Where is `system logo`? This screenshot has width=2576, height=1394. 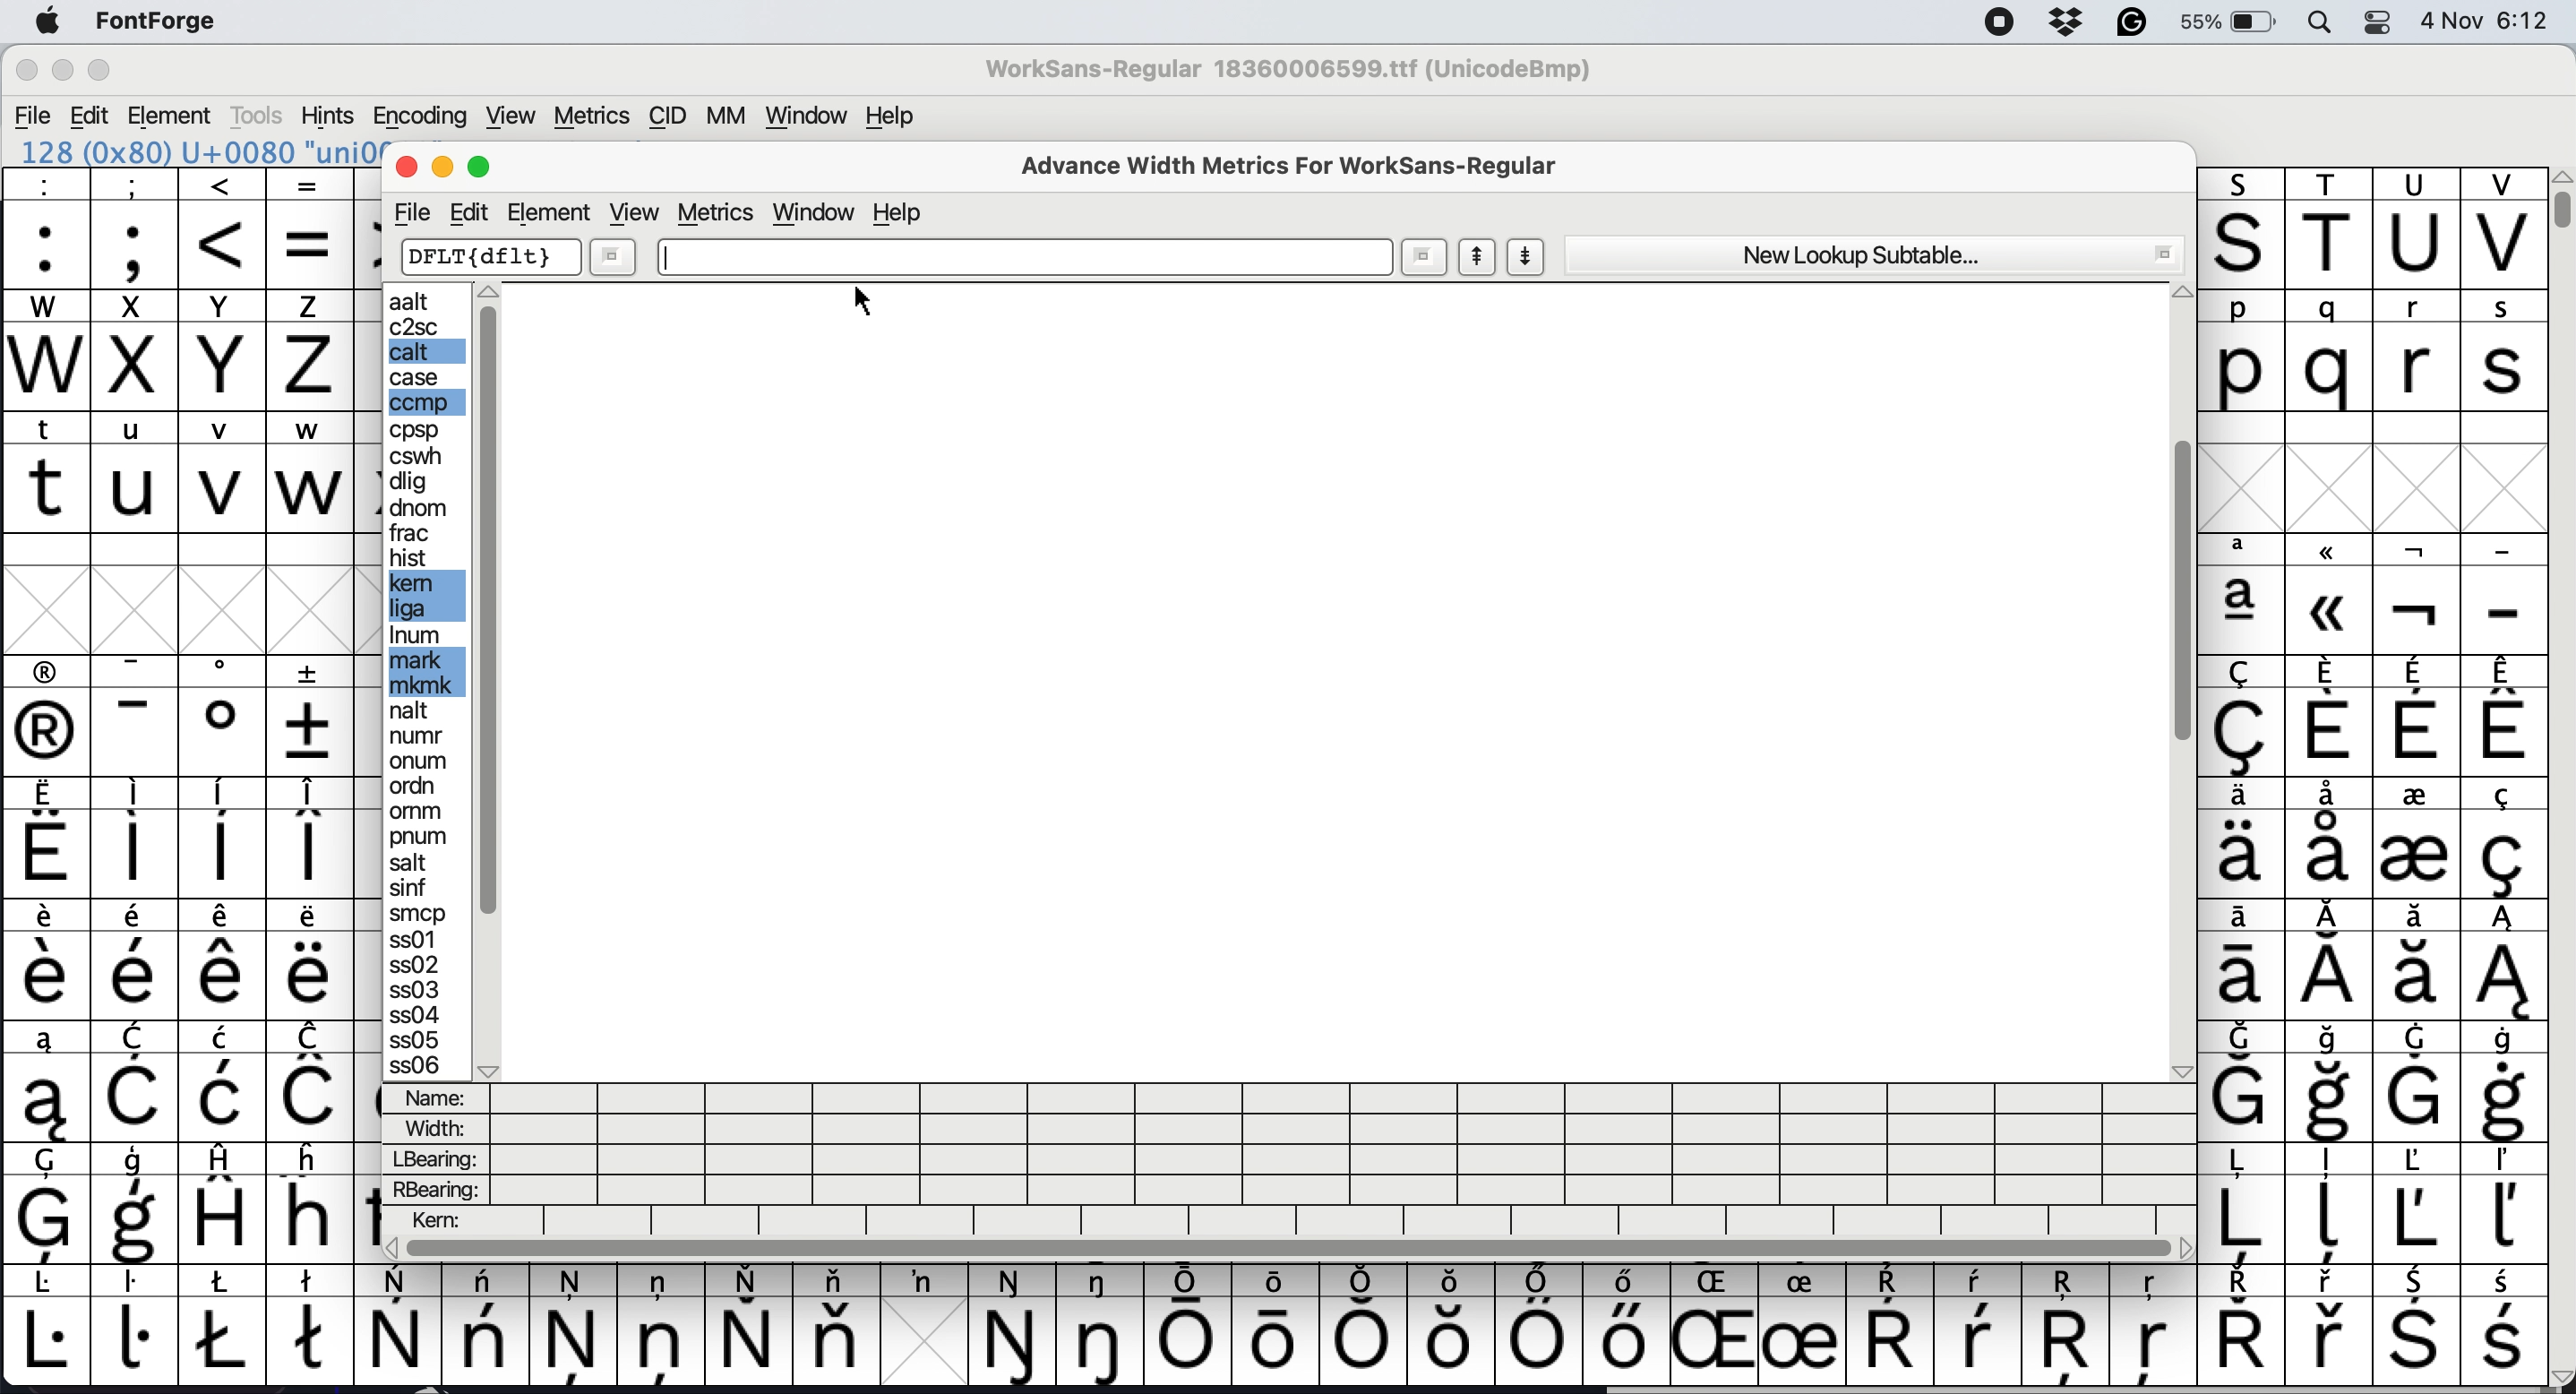 system logo is located at coordinates (48, 20).